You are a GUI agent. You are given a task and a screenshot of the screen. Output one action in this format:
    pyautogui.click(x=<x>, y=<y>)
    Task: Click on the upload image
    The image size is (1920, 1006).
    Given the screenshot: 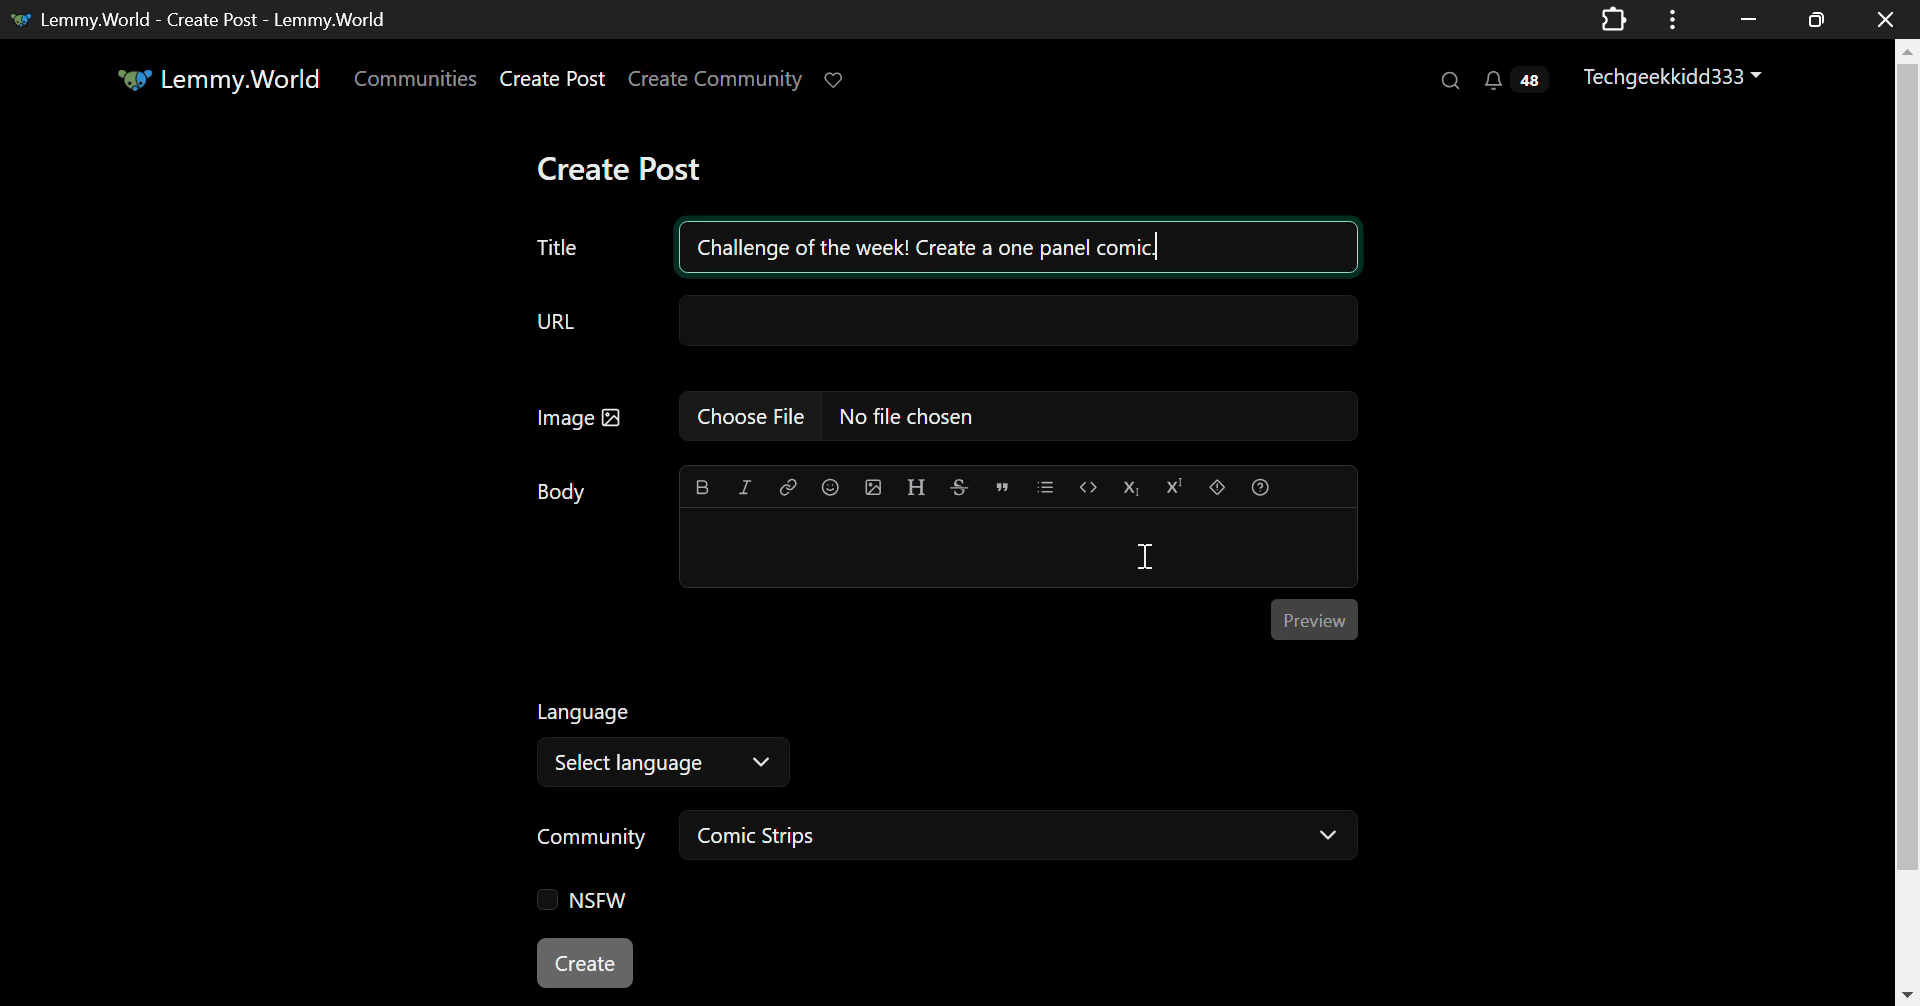 What is the action you would take?
    pyautogui.click(x=875, y=487)
    